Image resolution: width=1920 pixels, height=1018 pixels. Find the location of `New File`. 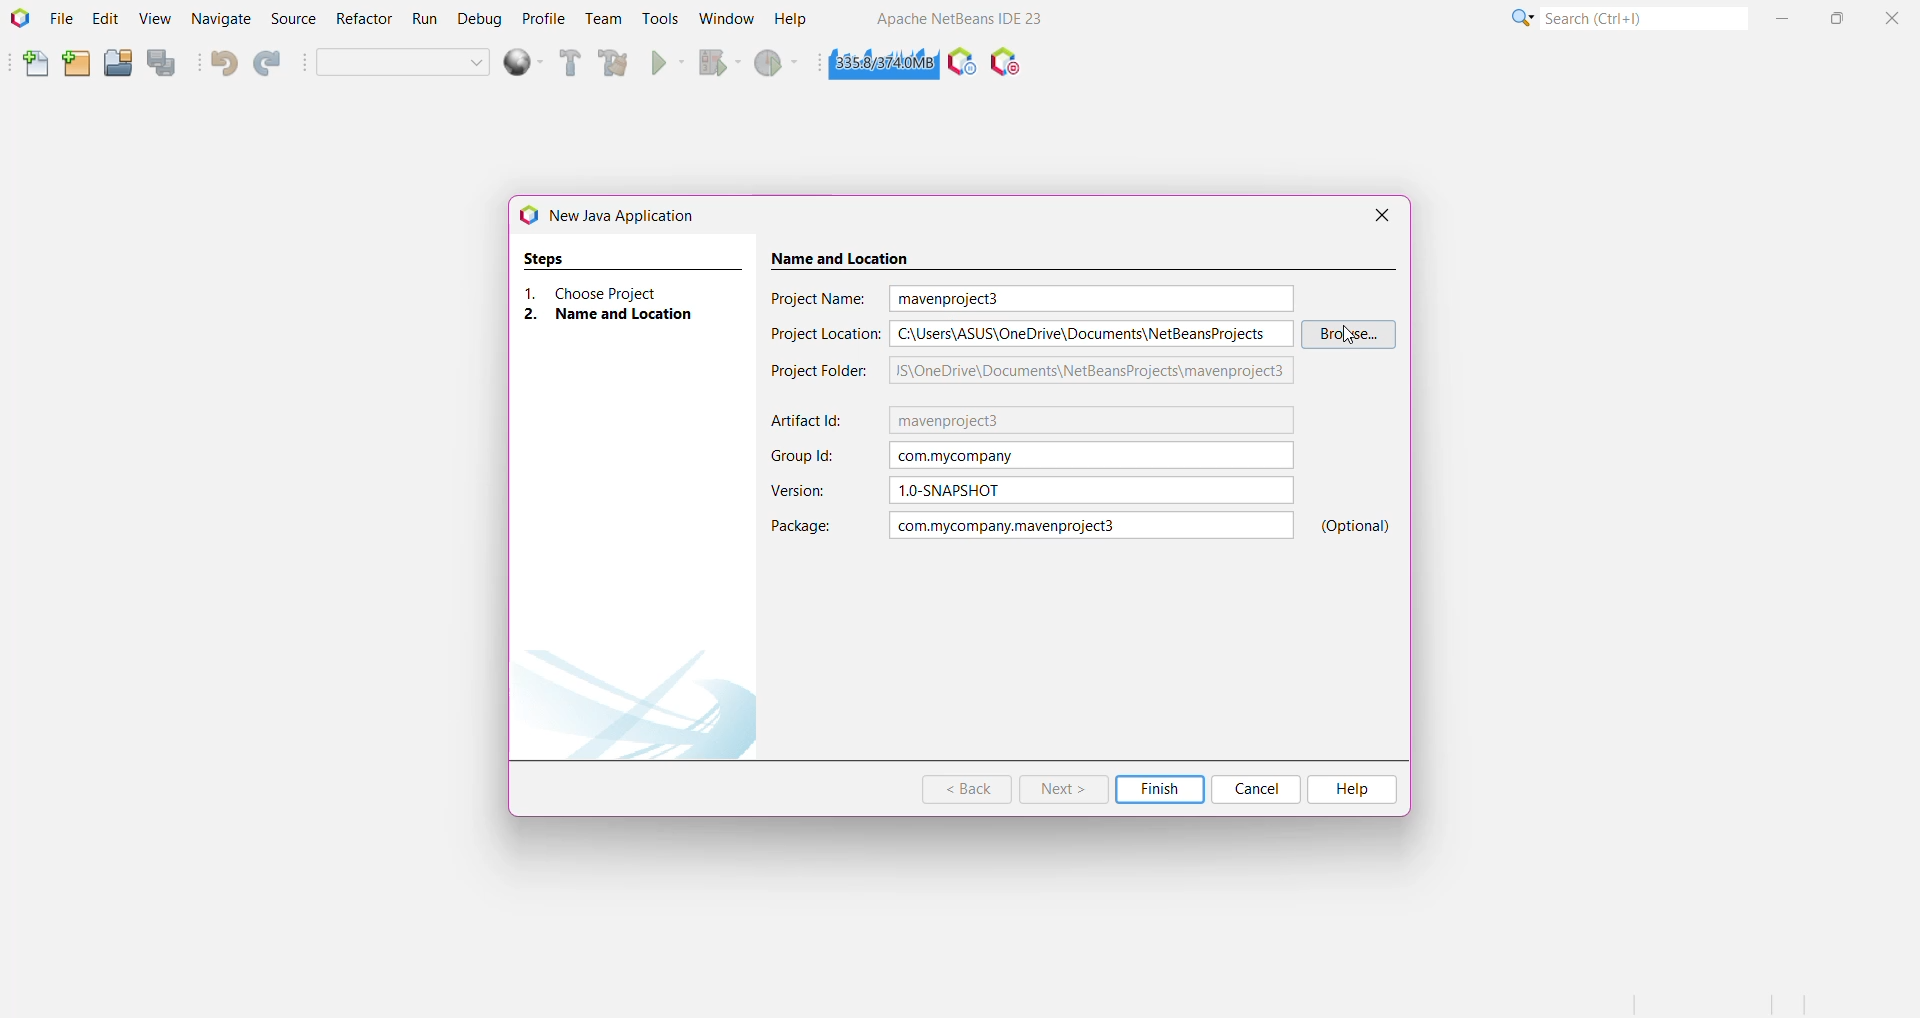

New File is located at coordinates (32, 63).